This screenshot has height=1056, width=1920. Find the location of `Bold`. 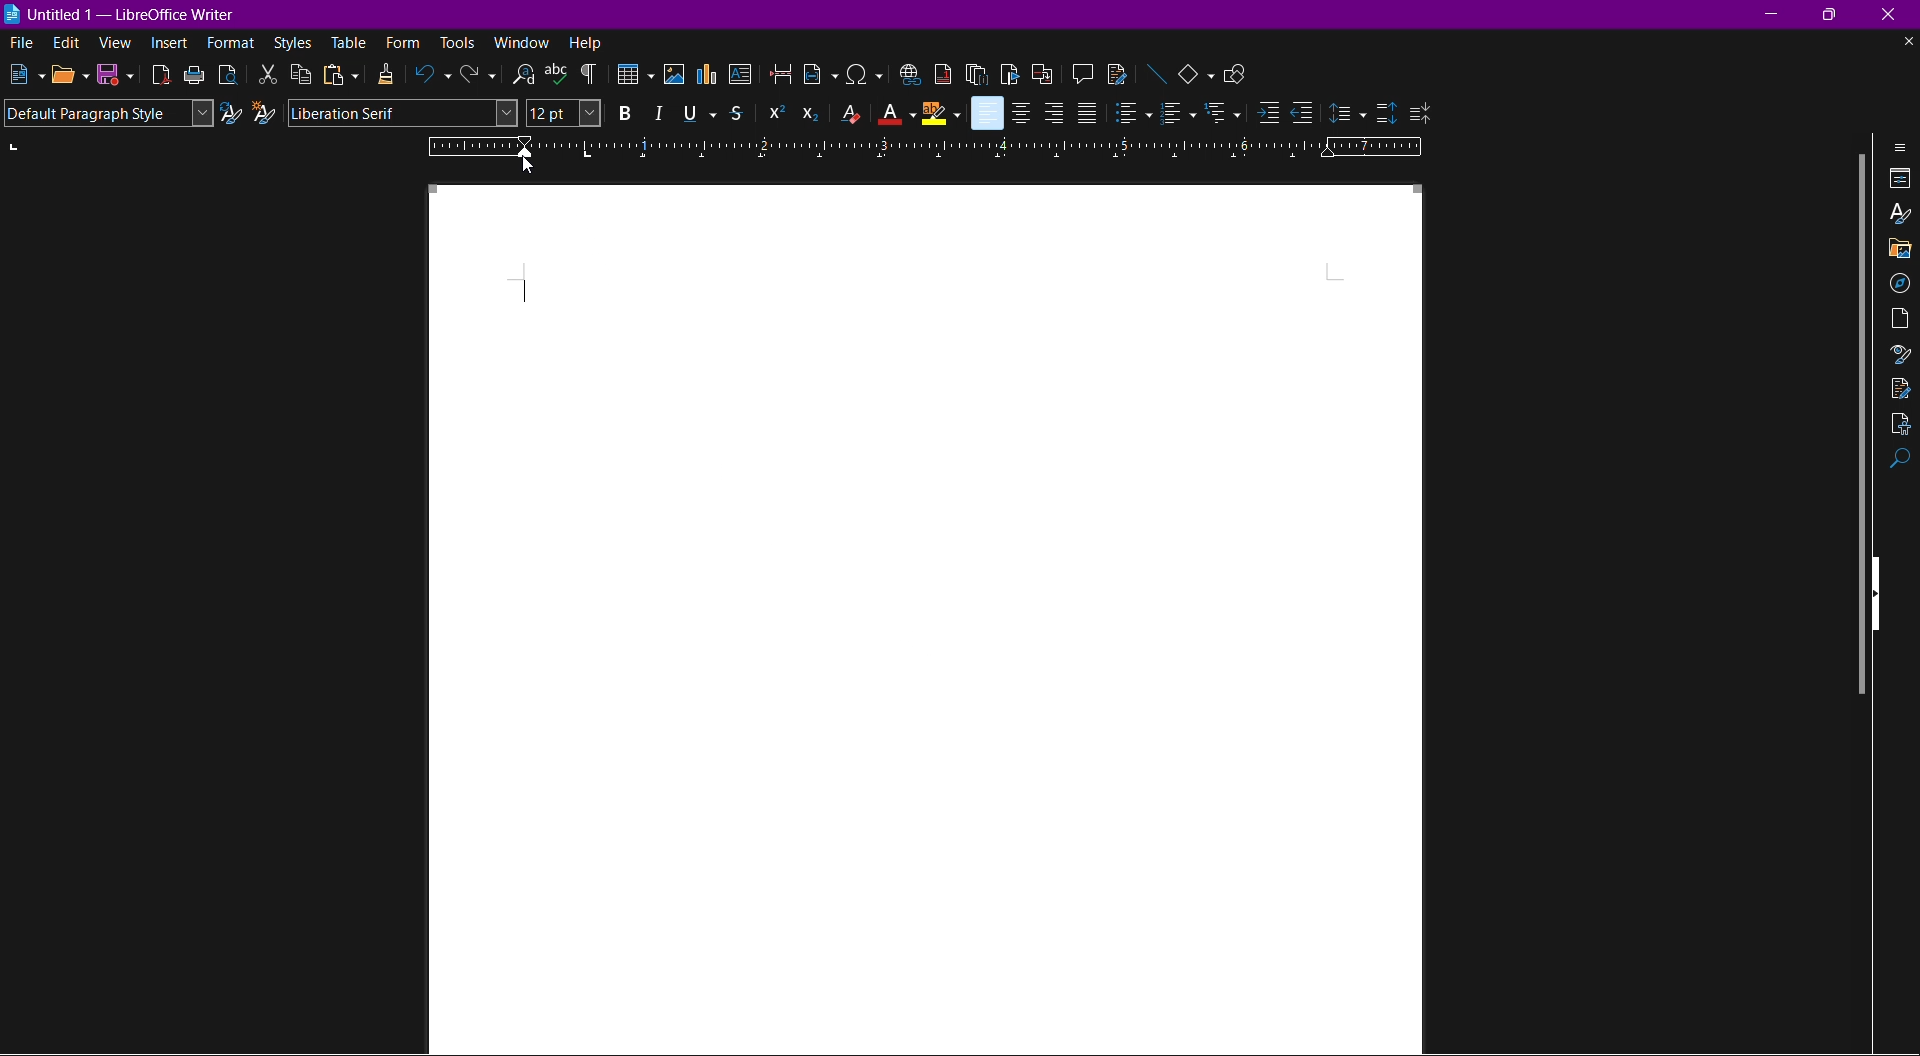

Bold is located at coordinates (621, 113).